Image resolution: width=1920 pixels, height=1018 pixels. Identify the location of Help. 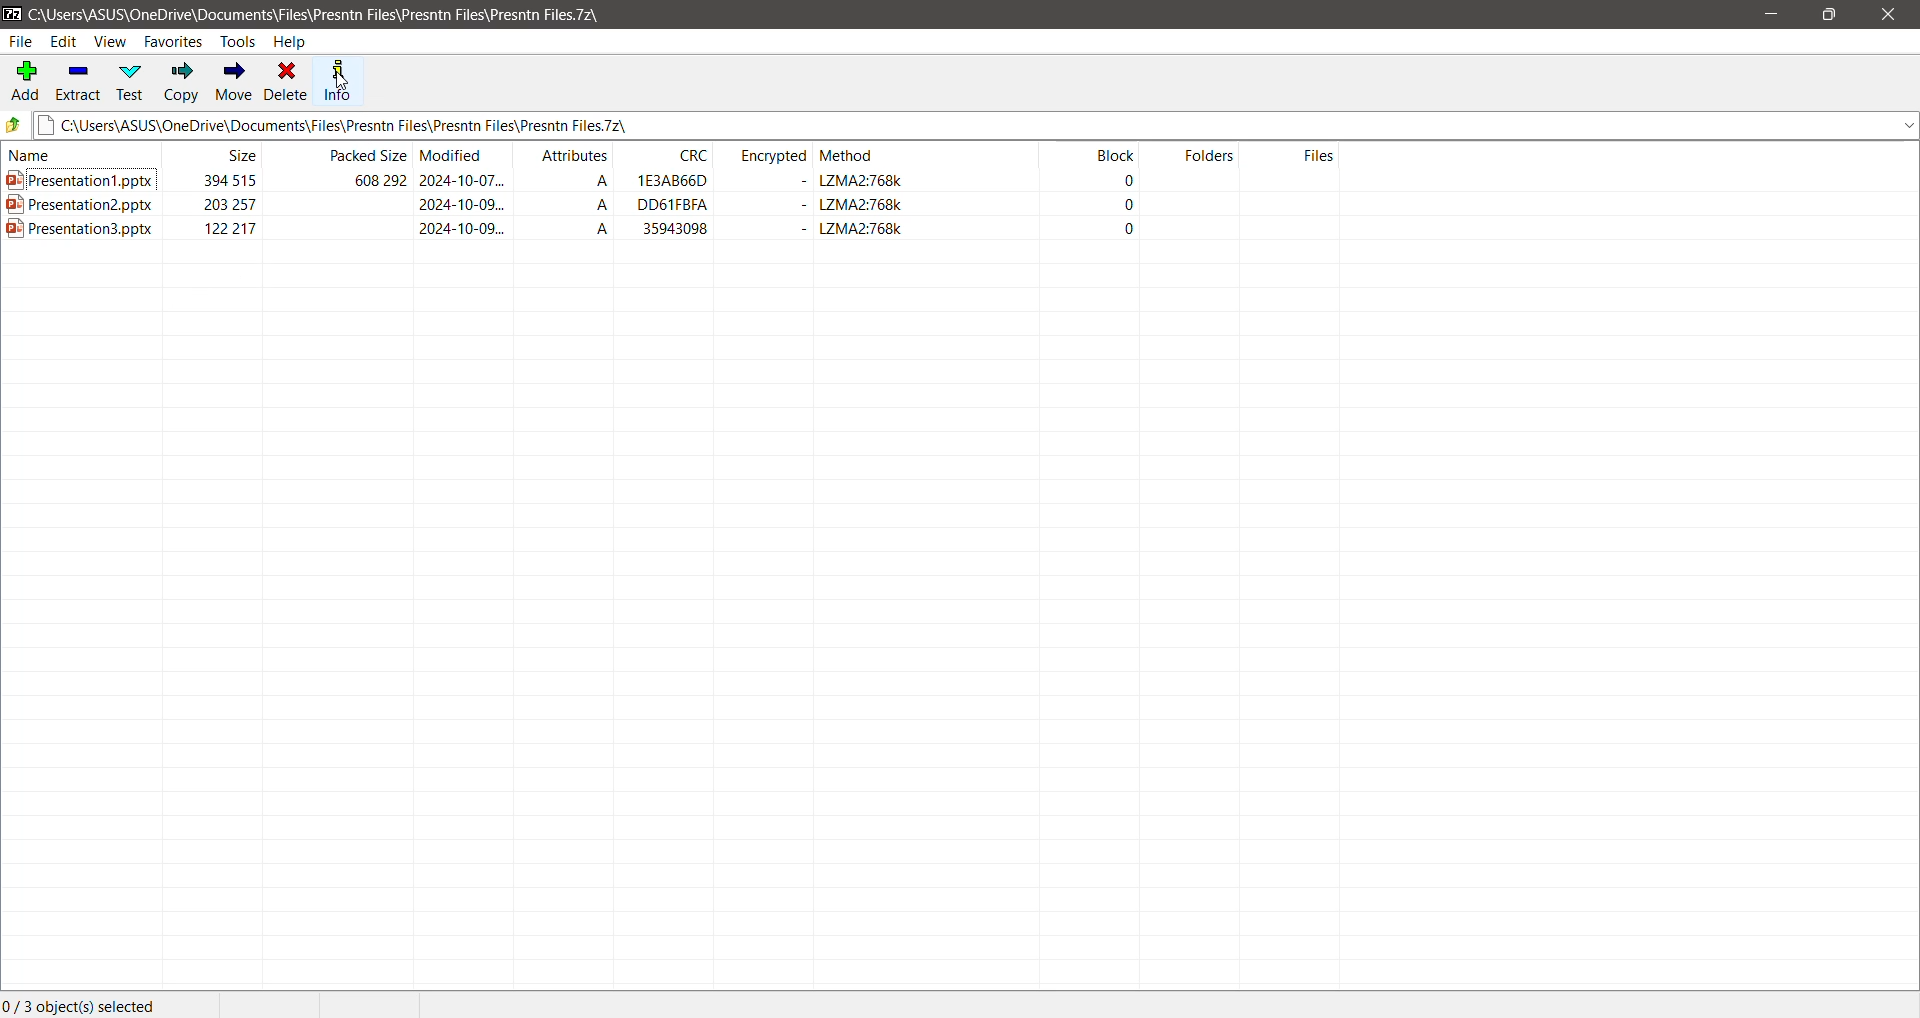
(292, 42).